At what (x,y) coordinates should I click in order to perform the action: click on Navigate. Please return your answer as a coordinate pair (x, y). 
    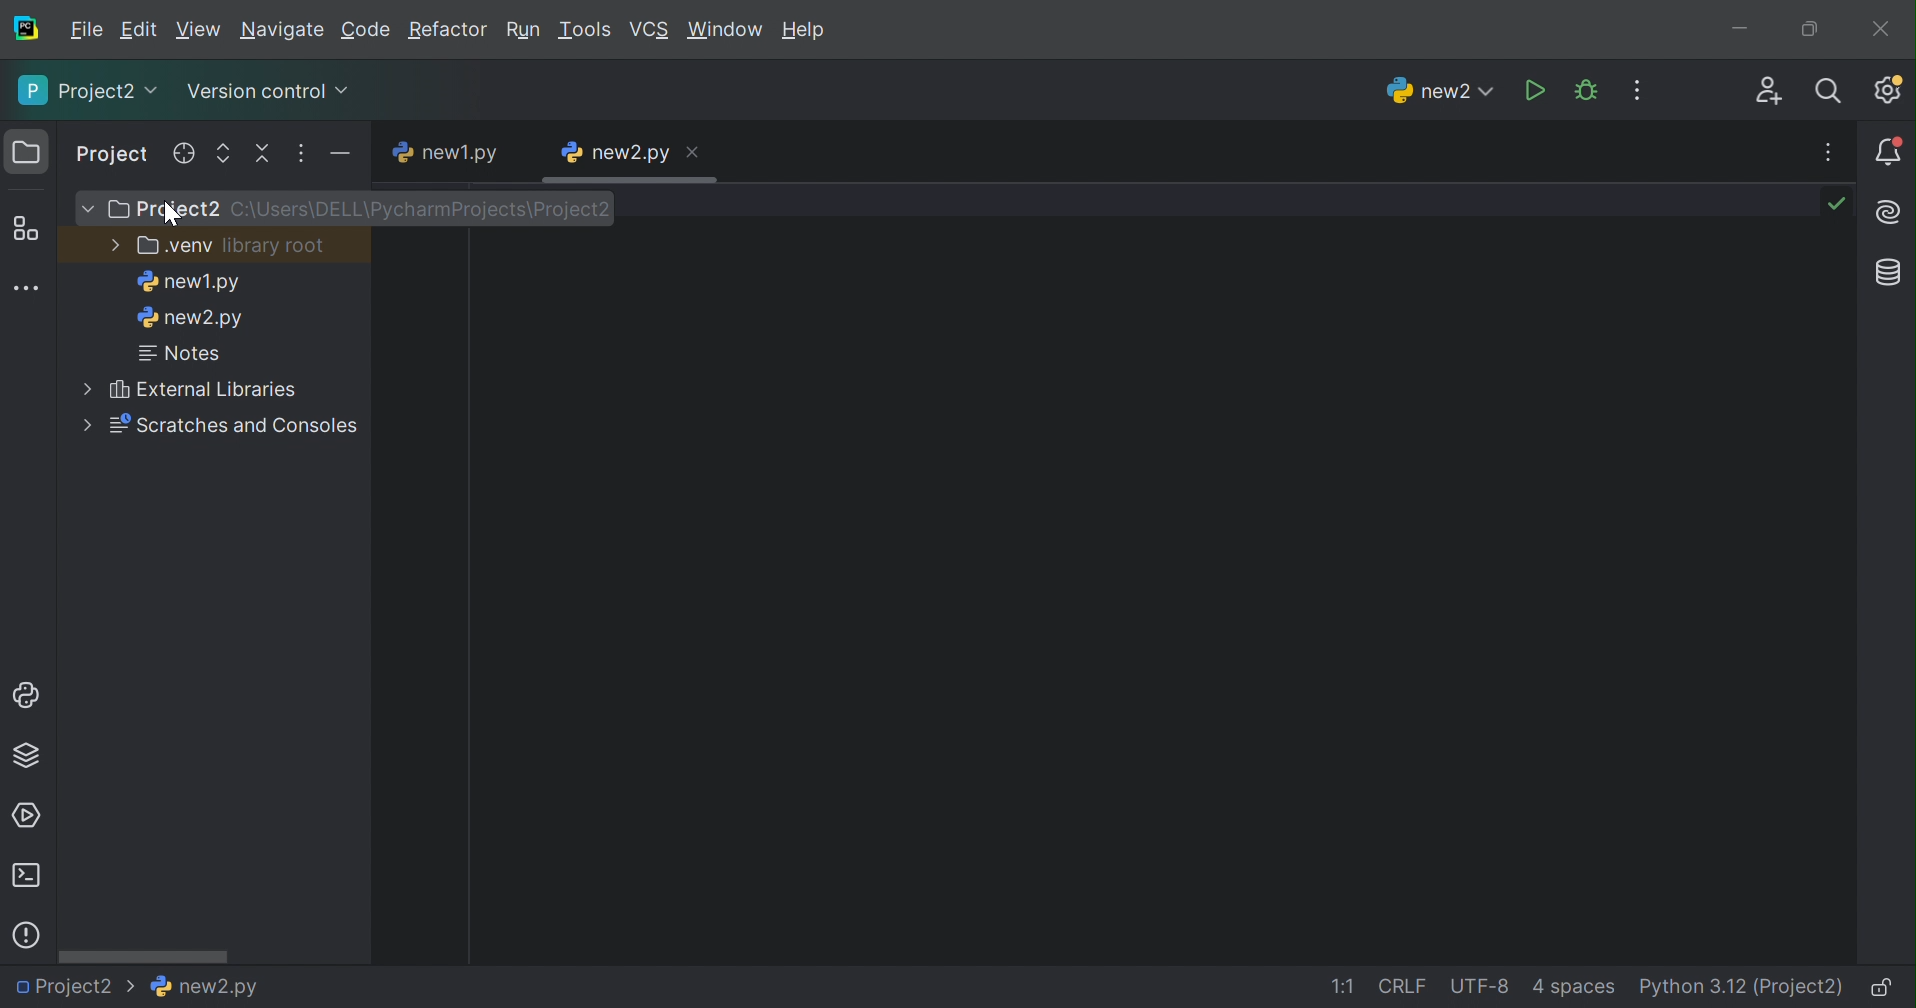
    Looking at the image, I should click on (285, 30).